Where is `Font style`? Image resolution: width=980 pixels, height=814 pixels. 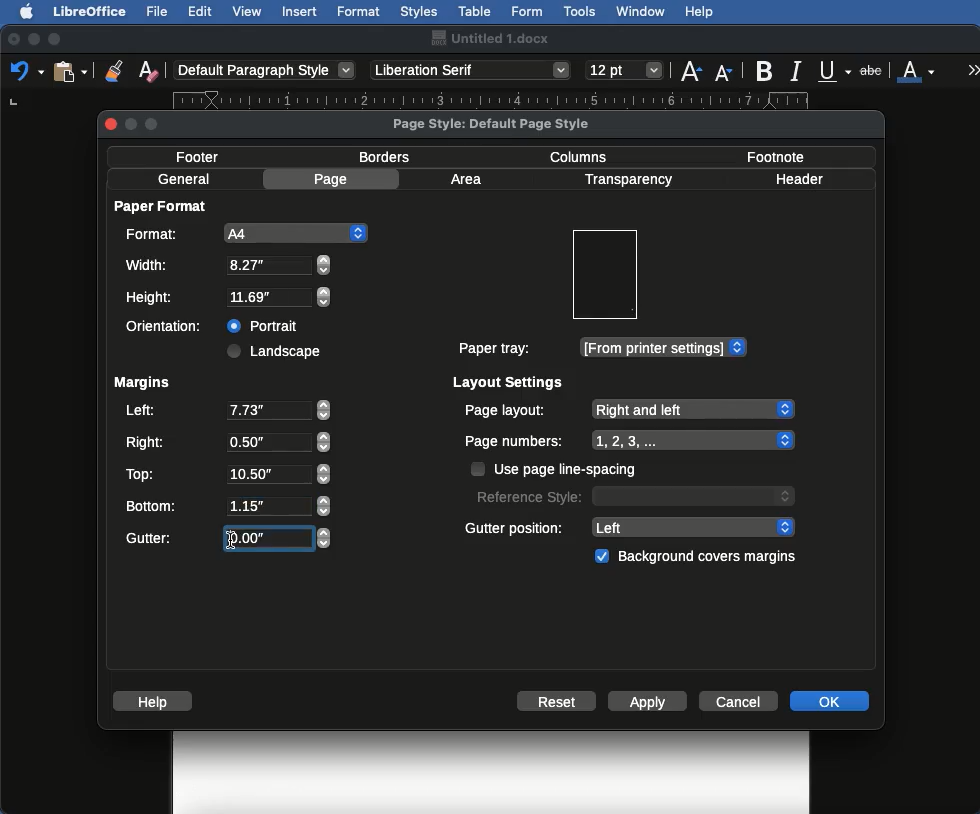 Font style is located at coordinates (472, 70).